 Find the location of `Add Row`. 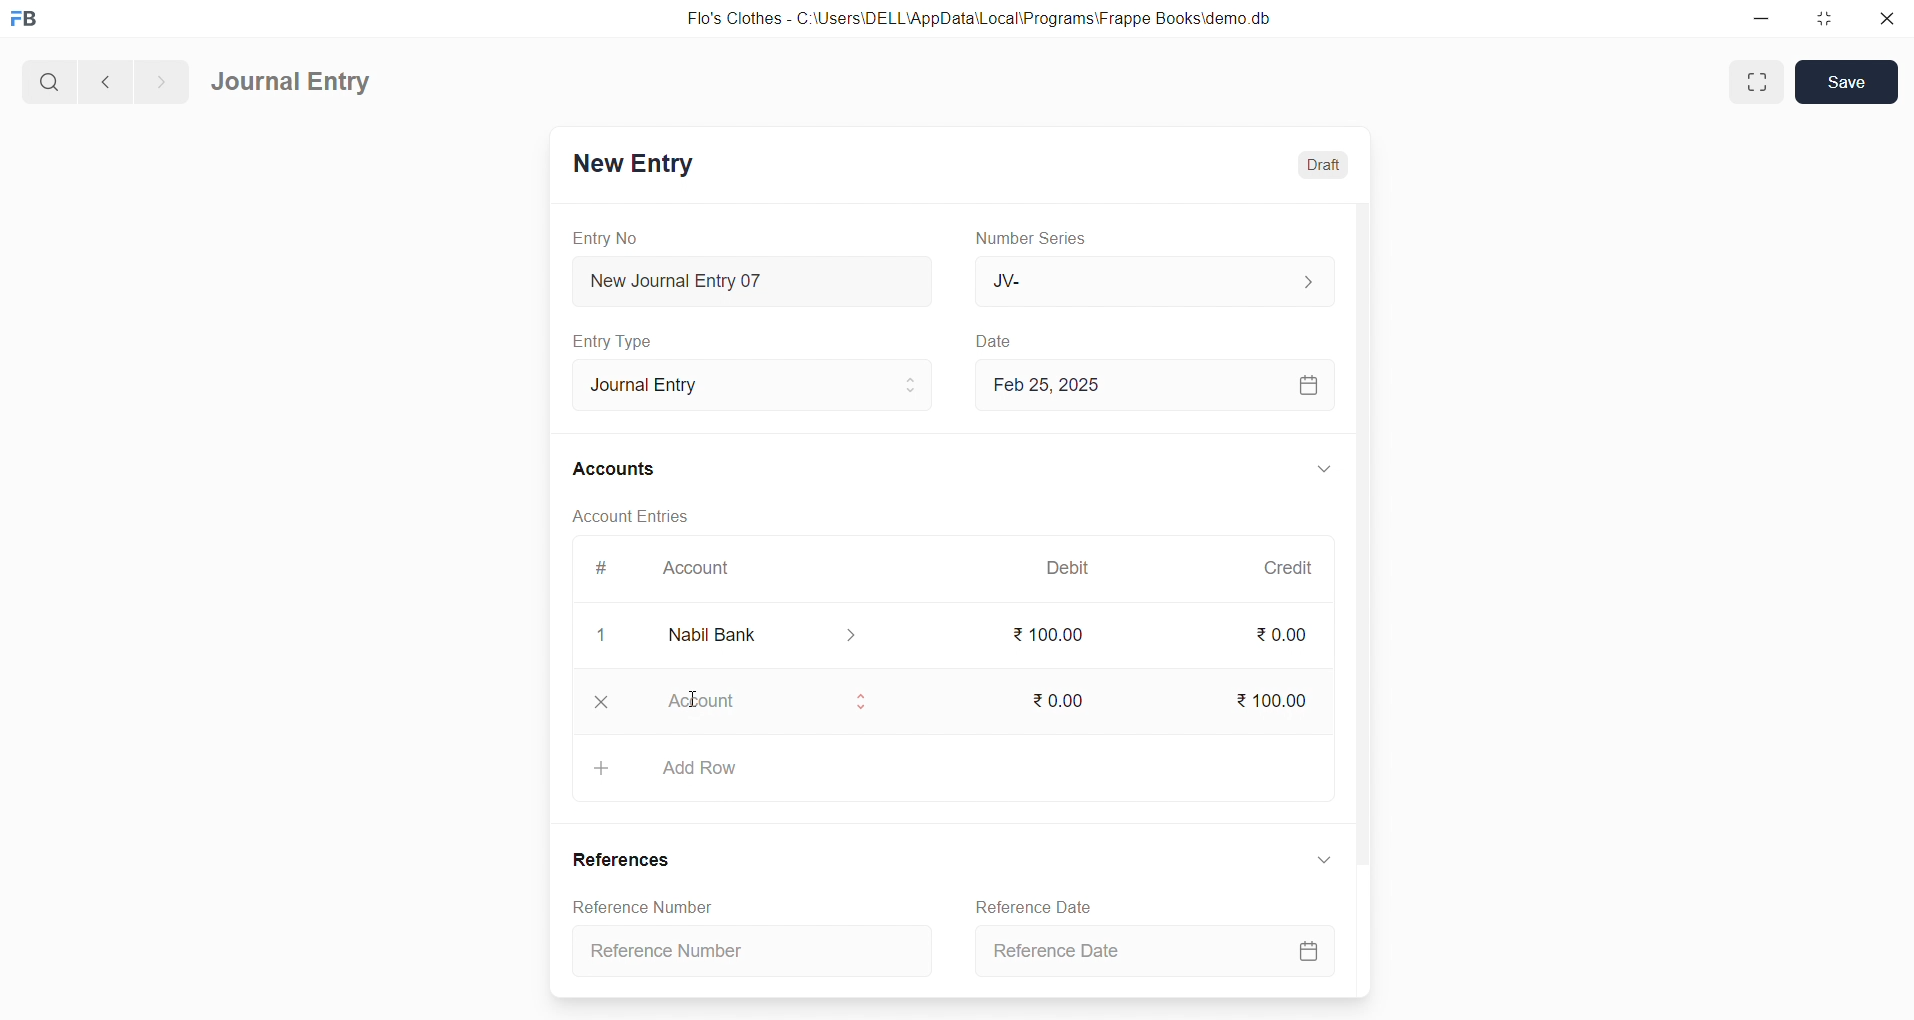

Add Row is located at coordinates (959, 766).